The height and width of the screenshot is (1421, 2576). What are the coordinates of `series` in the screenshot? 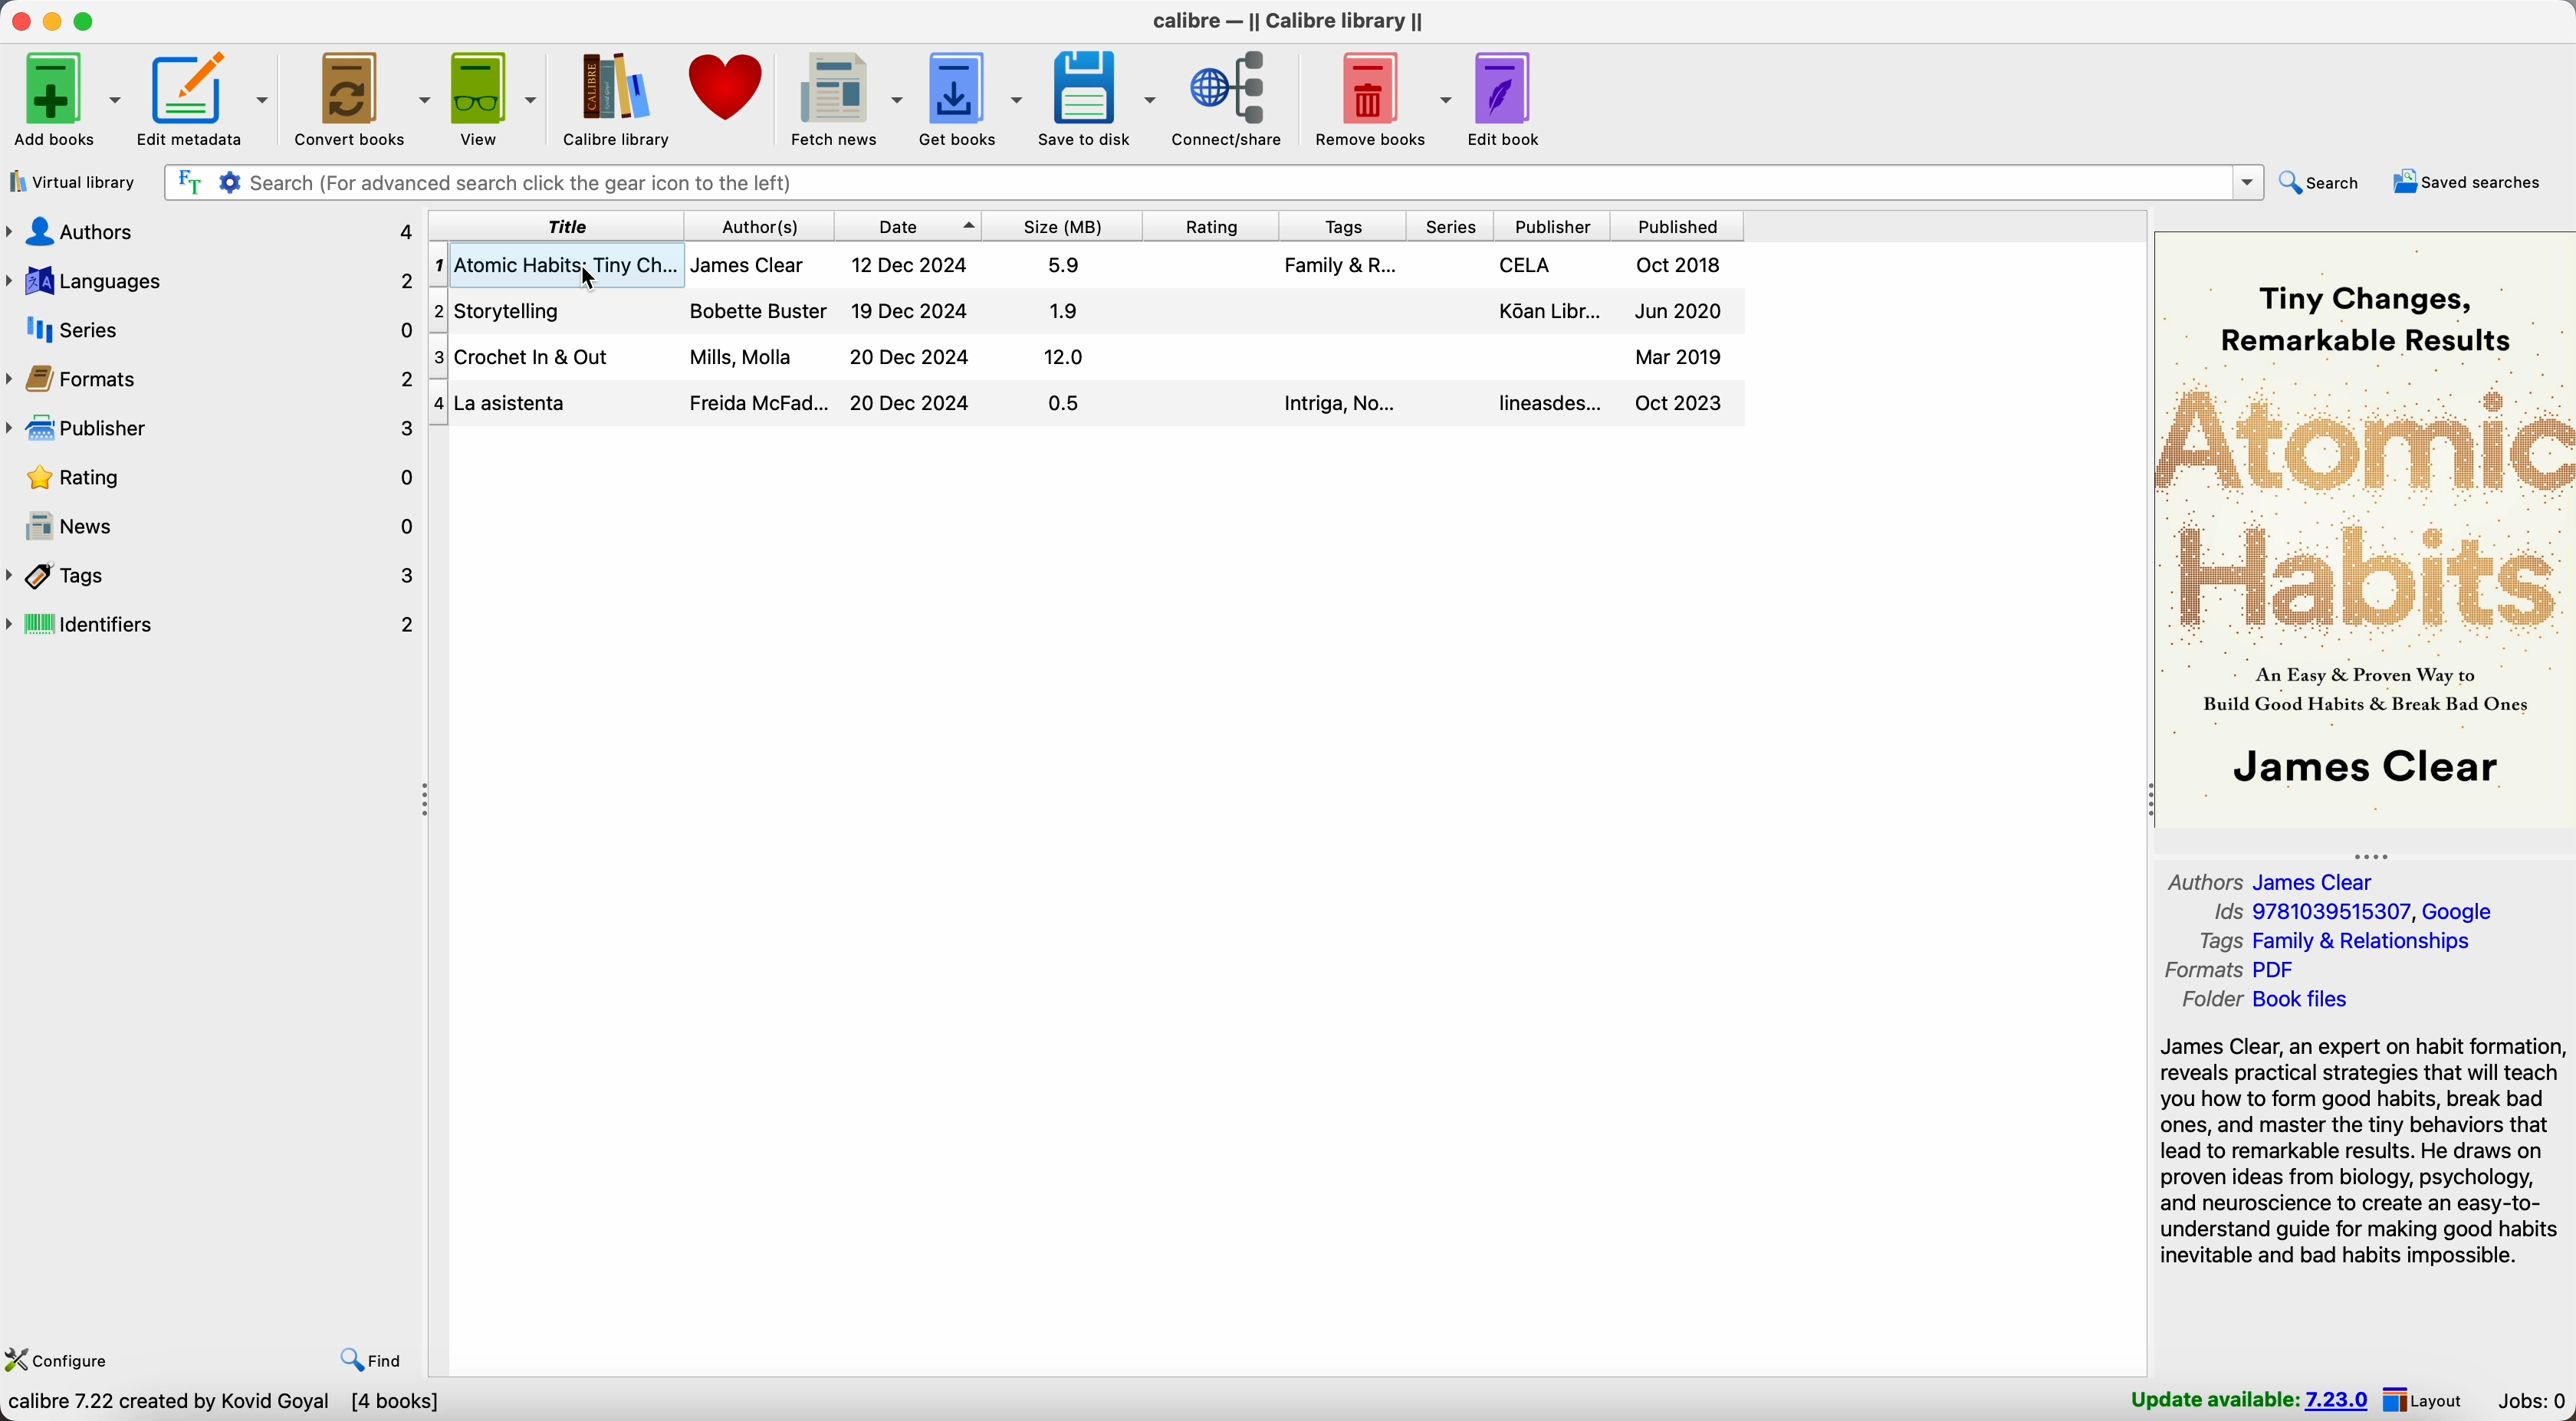 It's located at (213, 330).